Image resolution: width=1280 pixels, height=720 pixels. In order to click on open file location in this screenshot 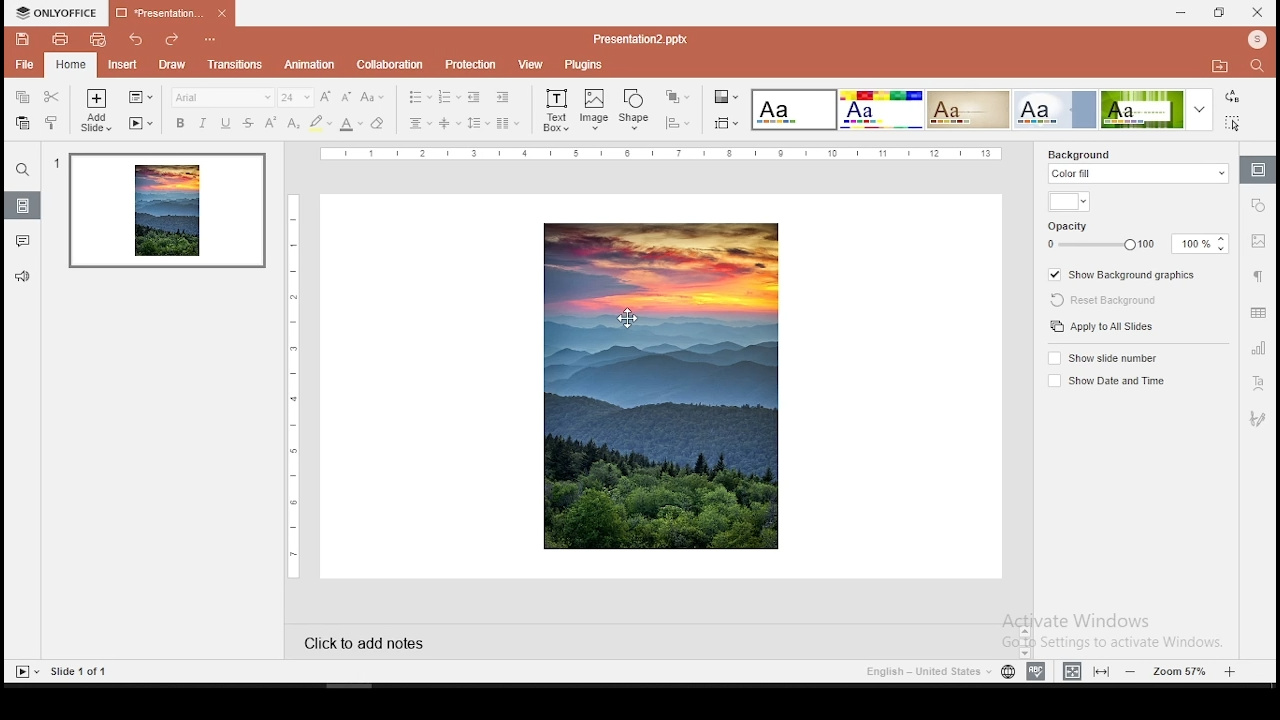, I will do `click(1222, 70)`.